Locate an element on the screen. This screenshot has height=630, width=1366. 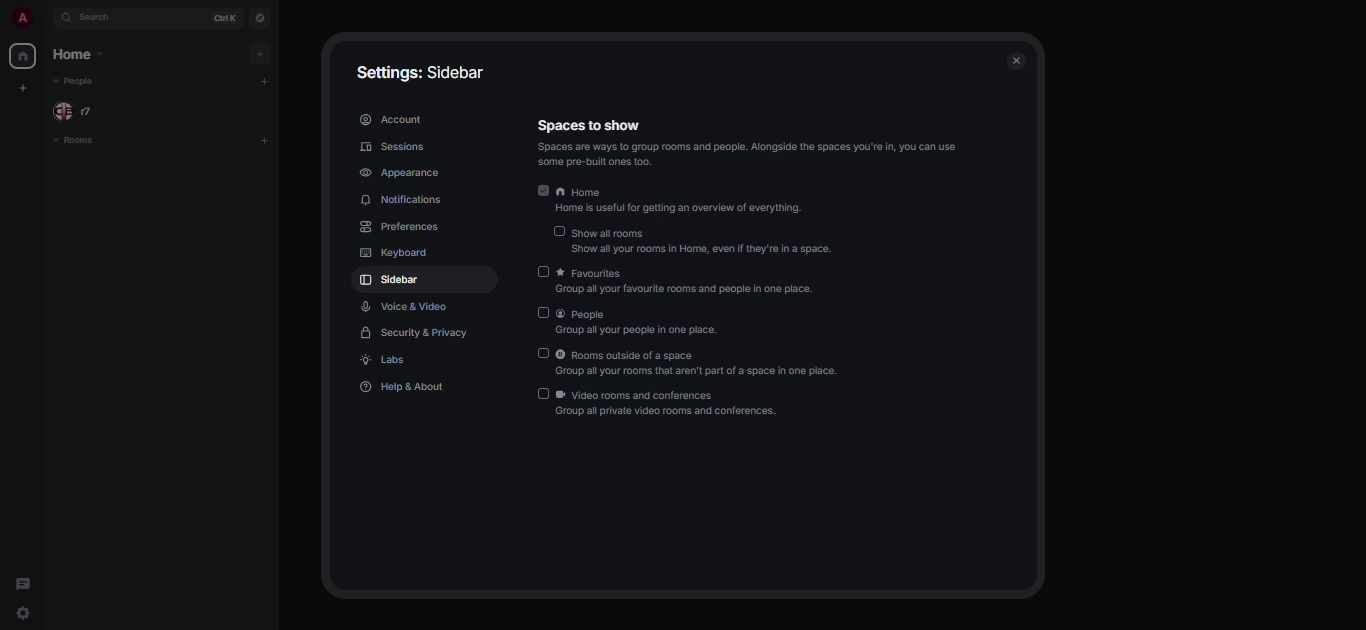
navigator is located at coordinates (261, 18).